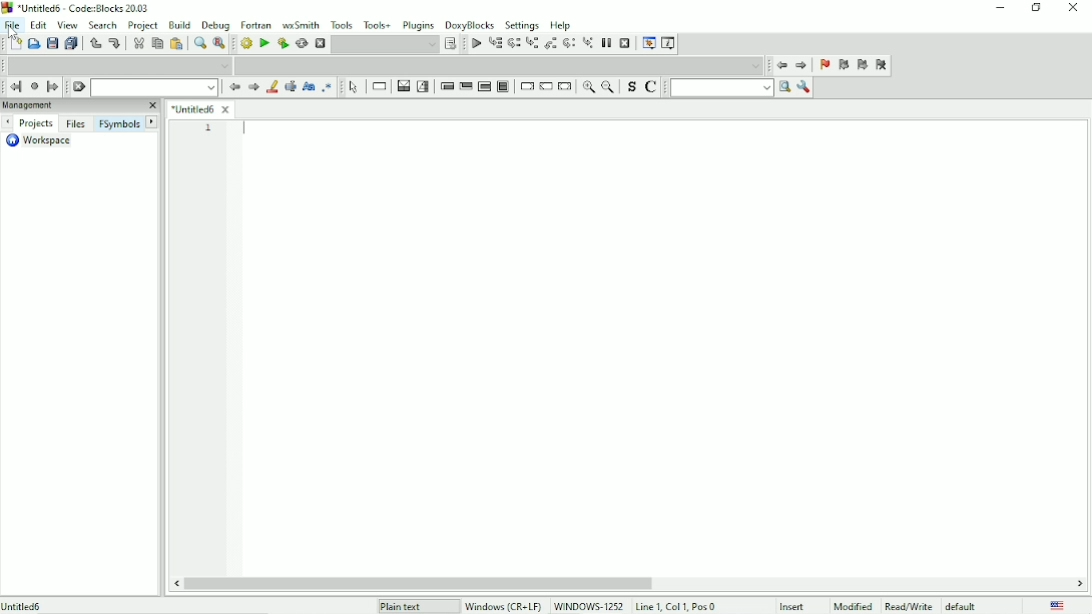  Describe the element at coordinates (79, 87) in the screenshot. I see `Clear` at that location.